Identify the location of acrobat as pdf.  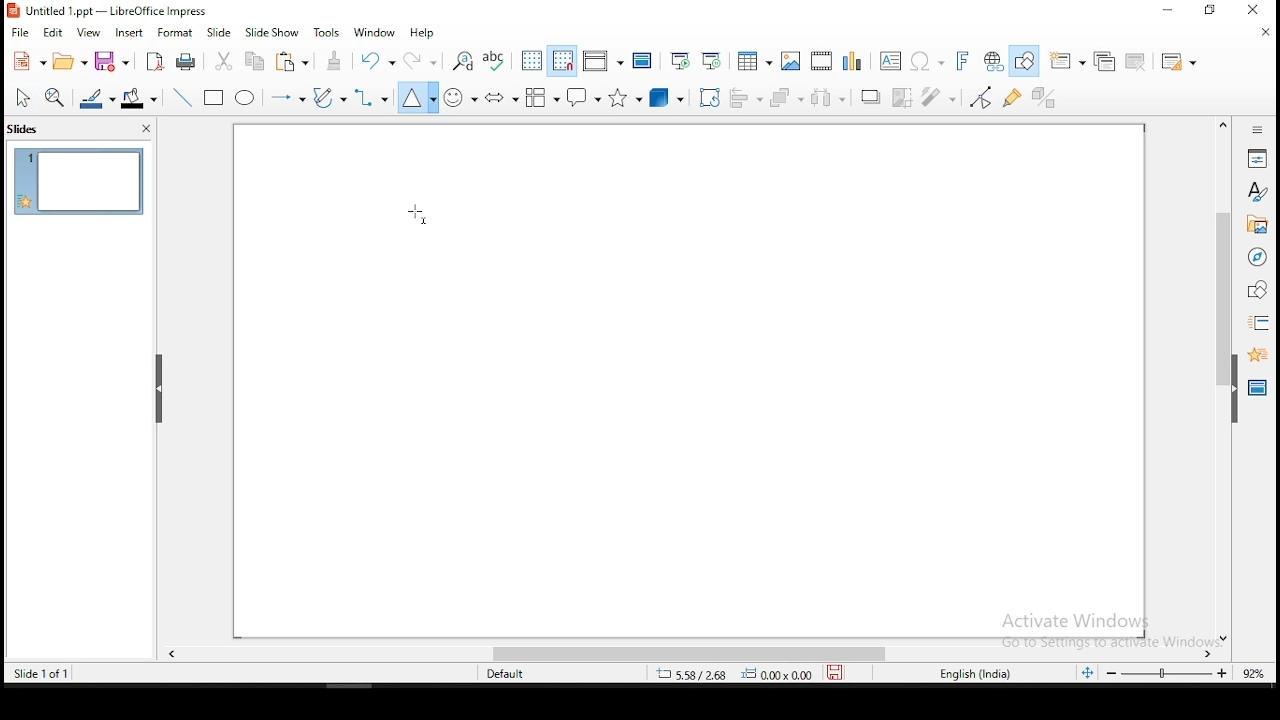
(156, 63).